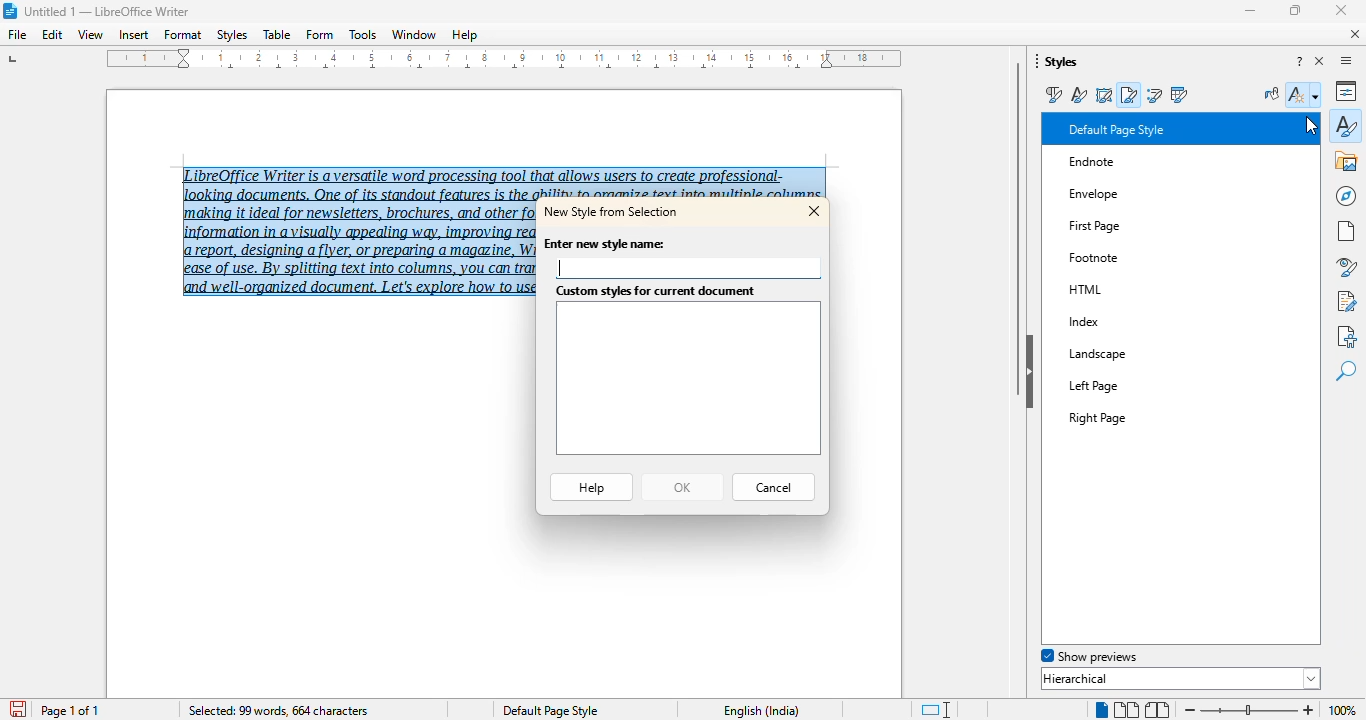 This screenshot has width=1366, height=720. Describe the element at coordinates (1356, 34) in the screenshot. I see `close document` at that location.